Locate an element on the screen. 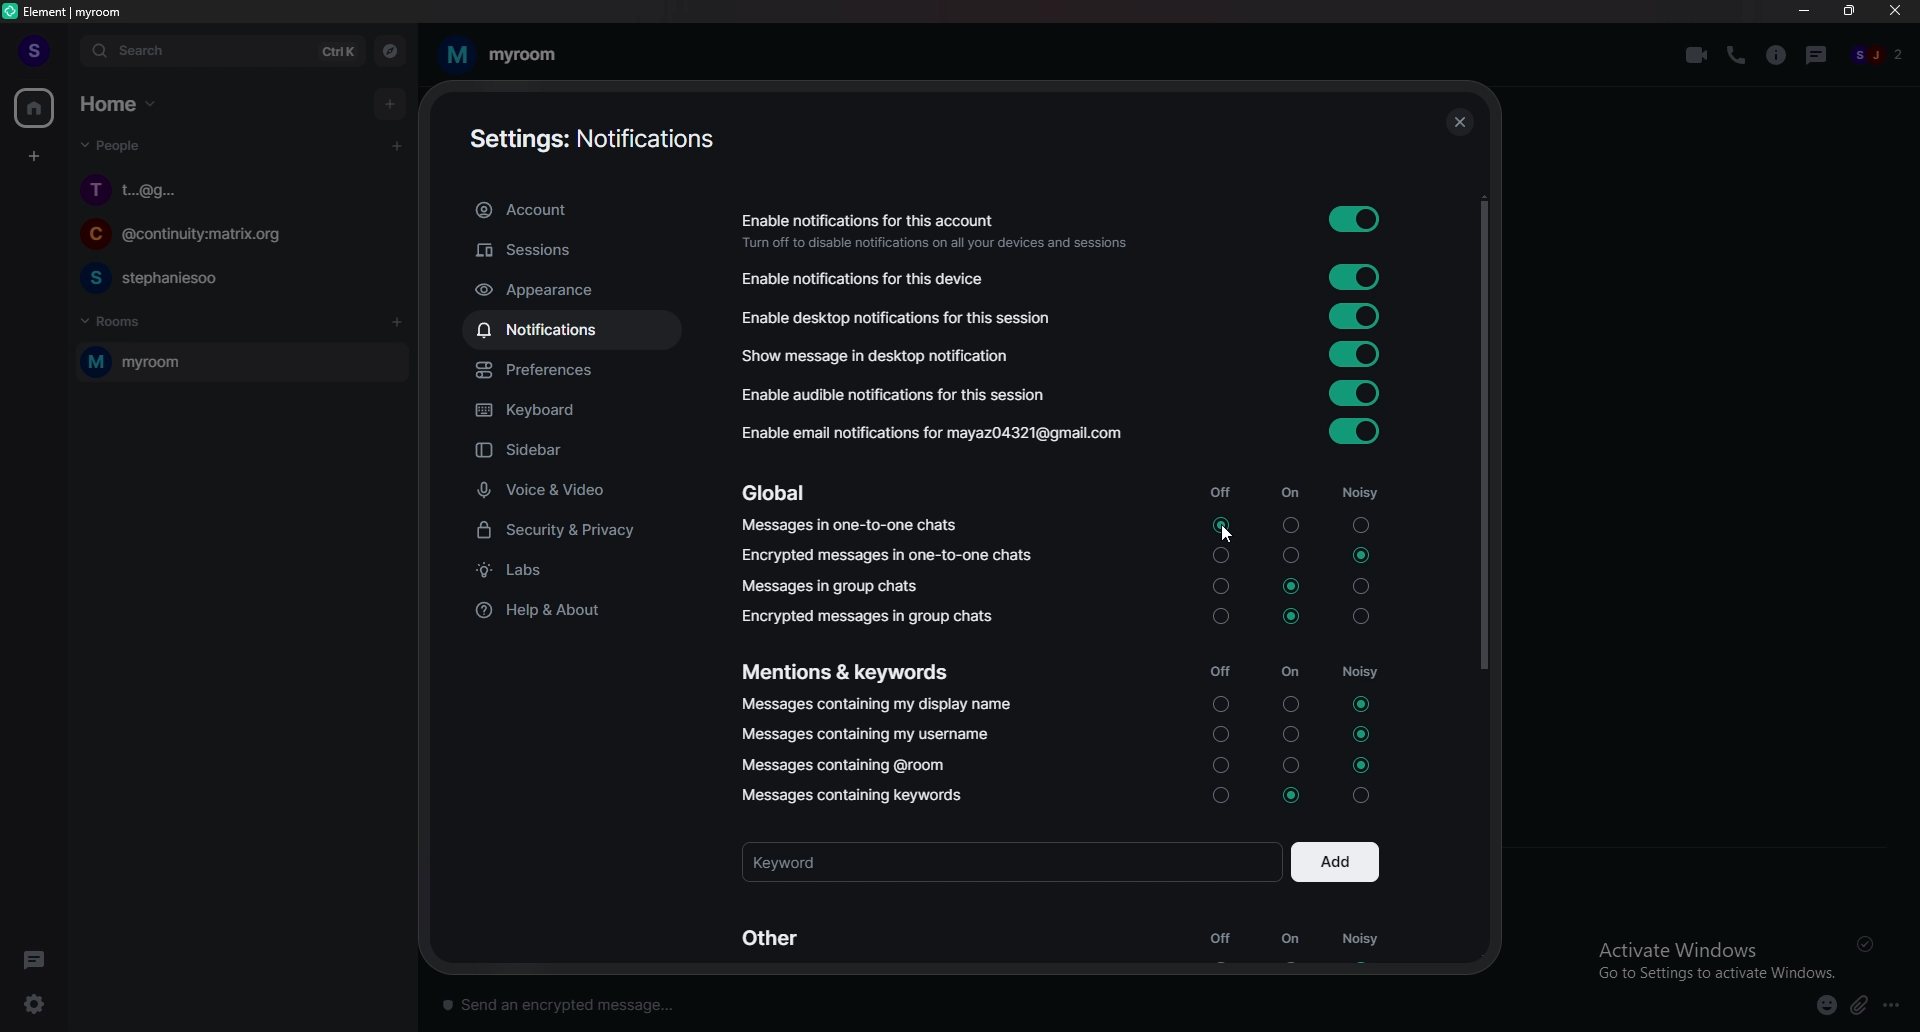  enable notifications for this account is located at coordinates (937, 232).